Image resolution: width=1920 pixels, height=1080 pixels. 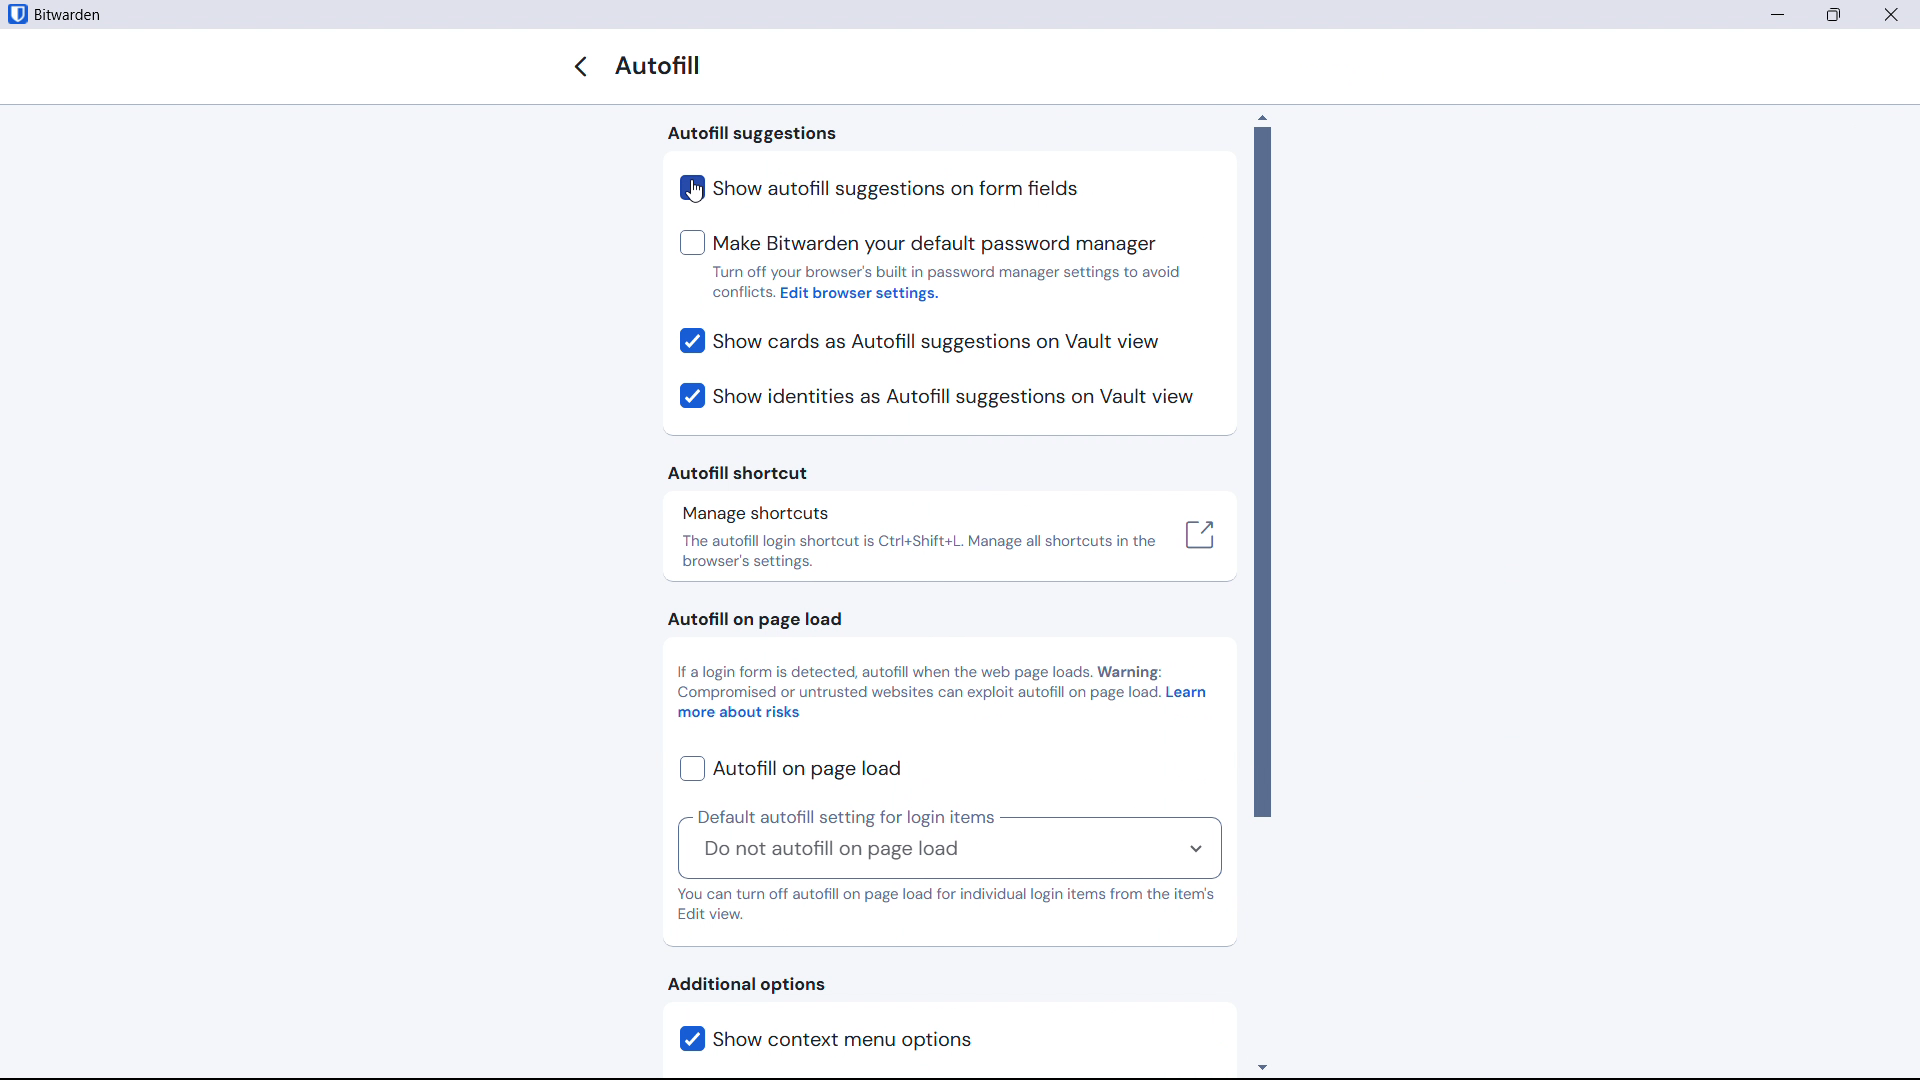 What do you see at coordinates (1262, 472) in the screenshot?
I see `Scroll bar ` at bounding box center [1262, 472].